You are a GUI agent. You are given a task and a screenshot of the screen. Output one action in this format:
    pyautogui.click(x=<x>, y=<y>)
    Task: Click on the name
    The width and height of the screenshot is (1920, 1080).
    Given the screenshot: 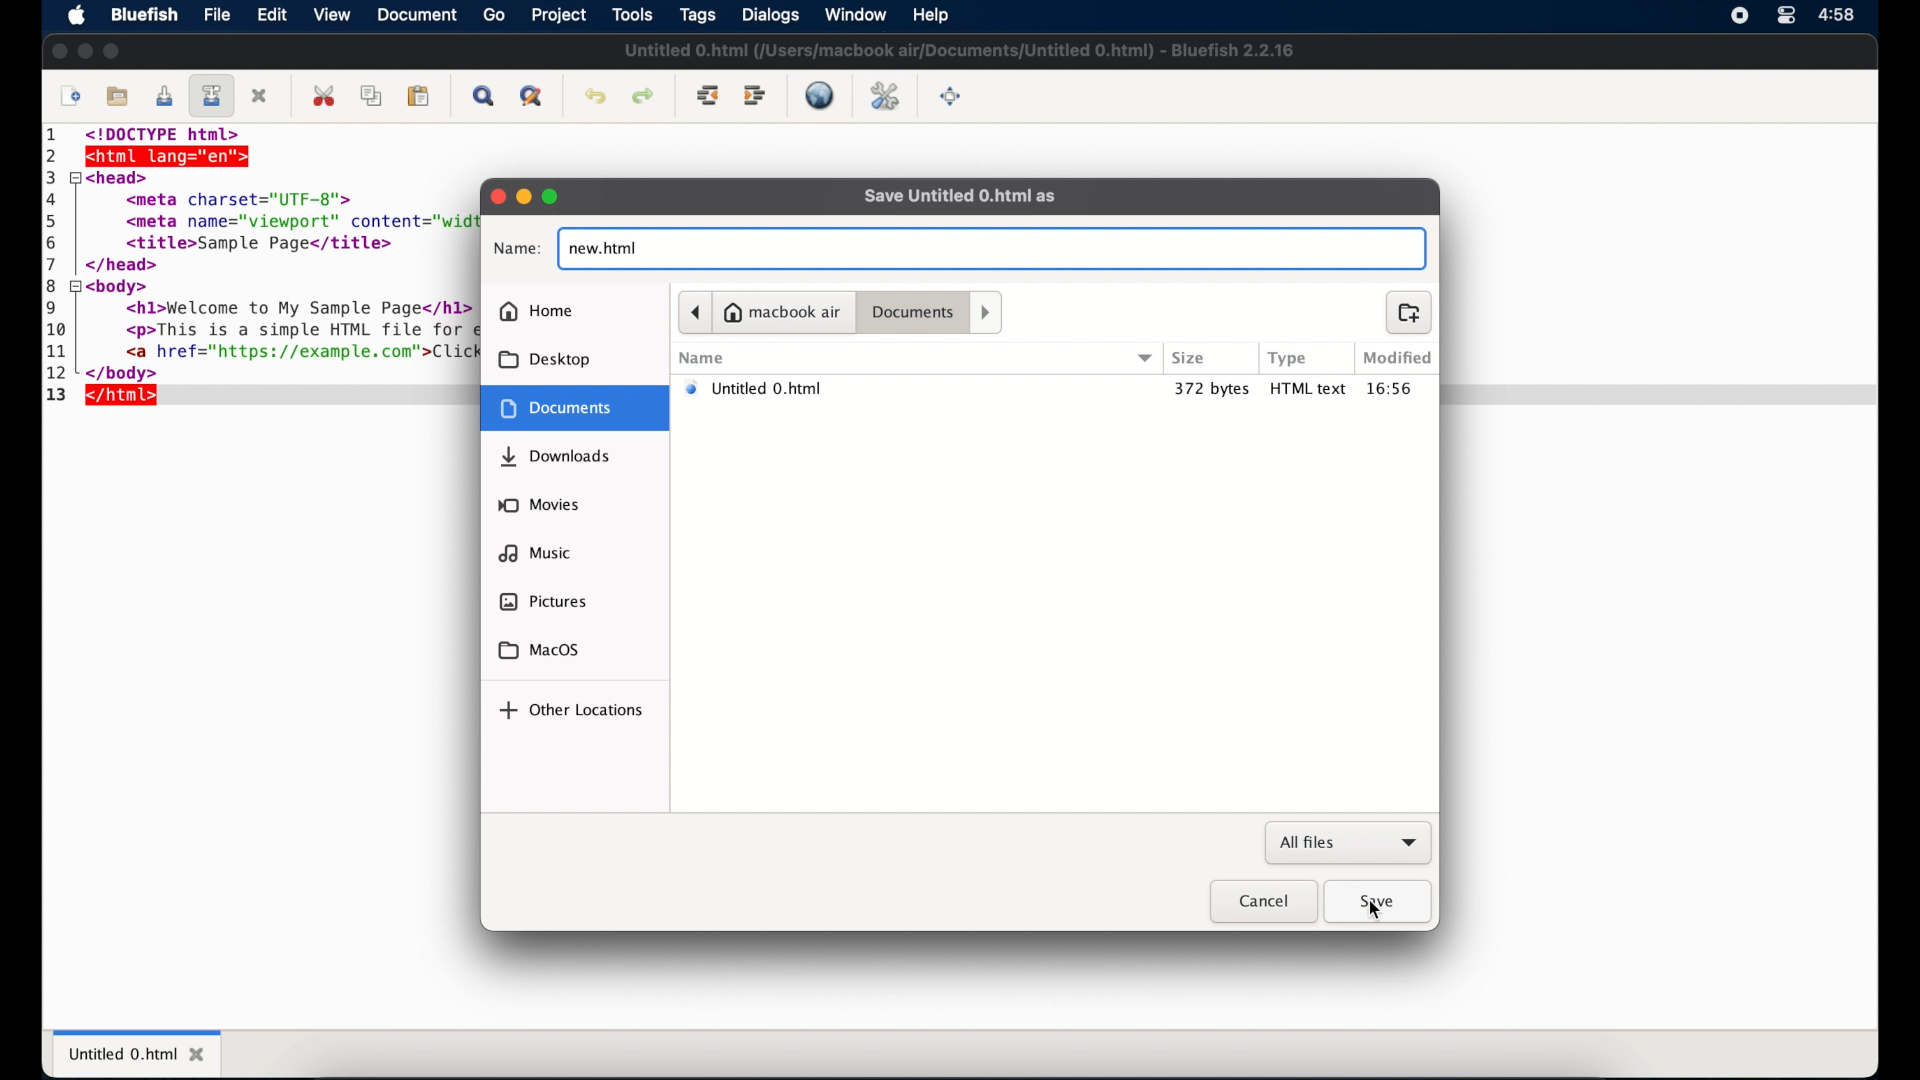 What is the action you would take?
    pyautogui.click(x=702, y=358)
    